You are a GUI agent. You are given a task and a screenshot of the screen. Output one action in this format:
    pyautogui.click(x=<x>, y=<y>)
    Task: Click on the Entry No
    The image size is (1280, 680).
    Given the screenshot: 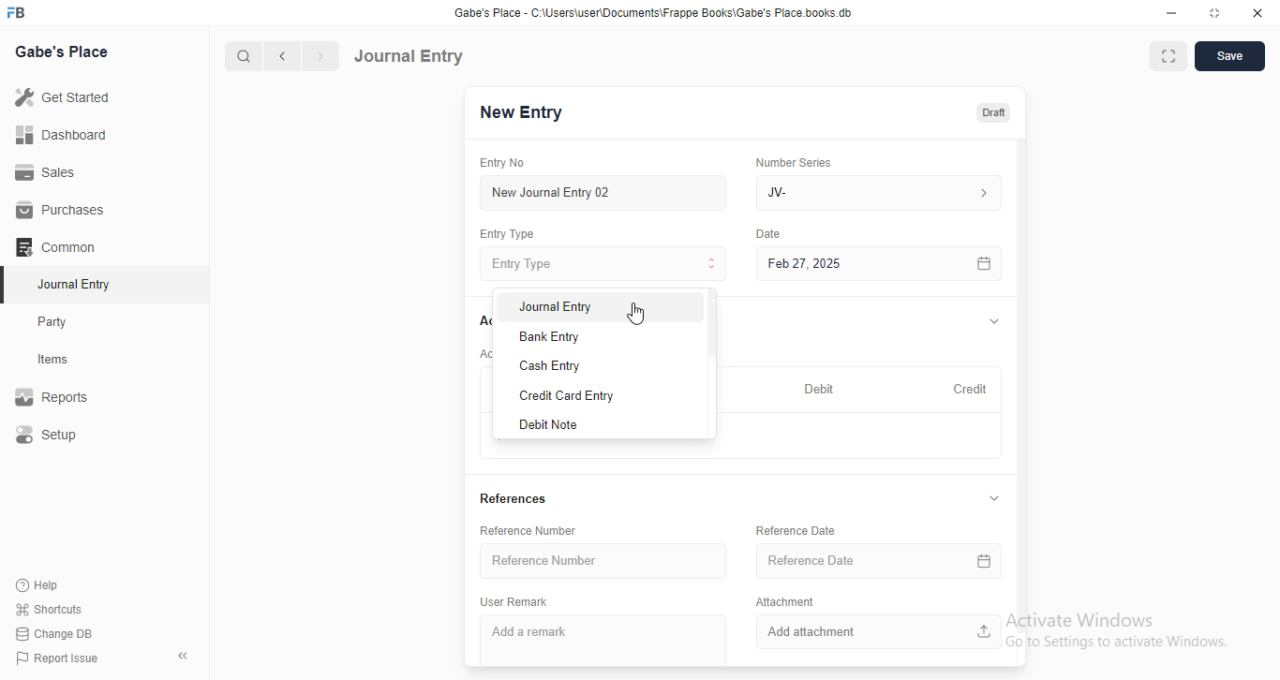 What is the action you would take?
    pyautogui.click(x=507, y=162)
    